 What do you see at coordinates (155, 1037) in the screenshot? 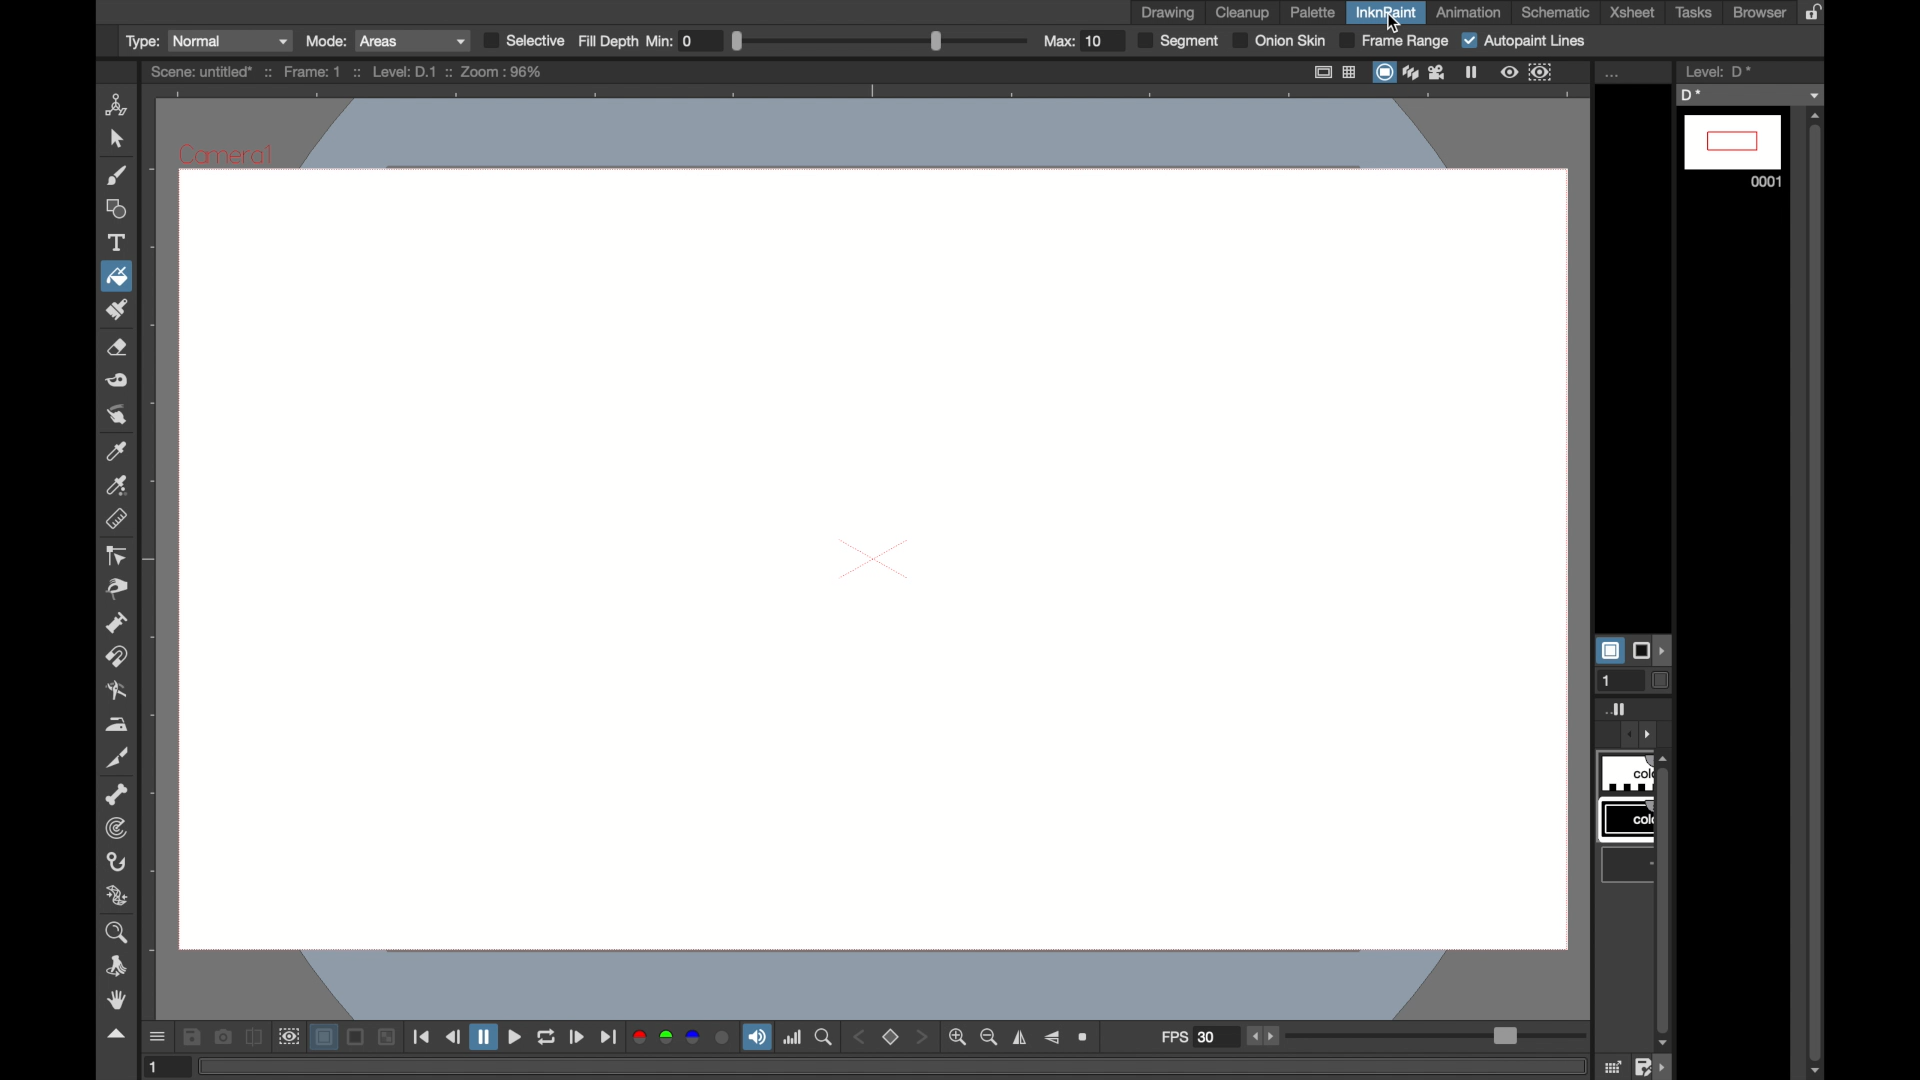
I see `menu` at bounding box center [155, 1037].